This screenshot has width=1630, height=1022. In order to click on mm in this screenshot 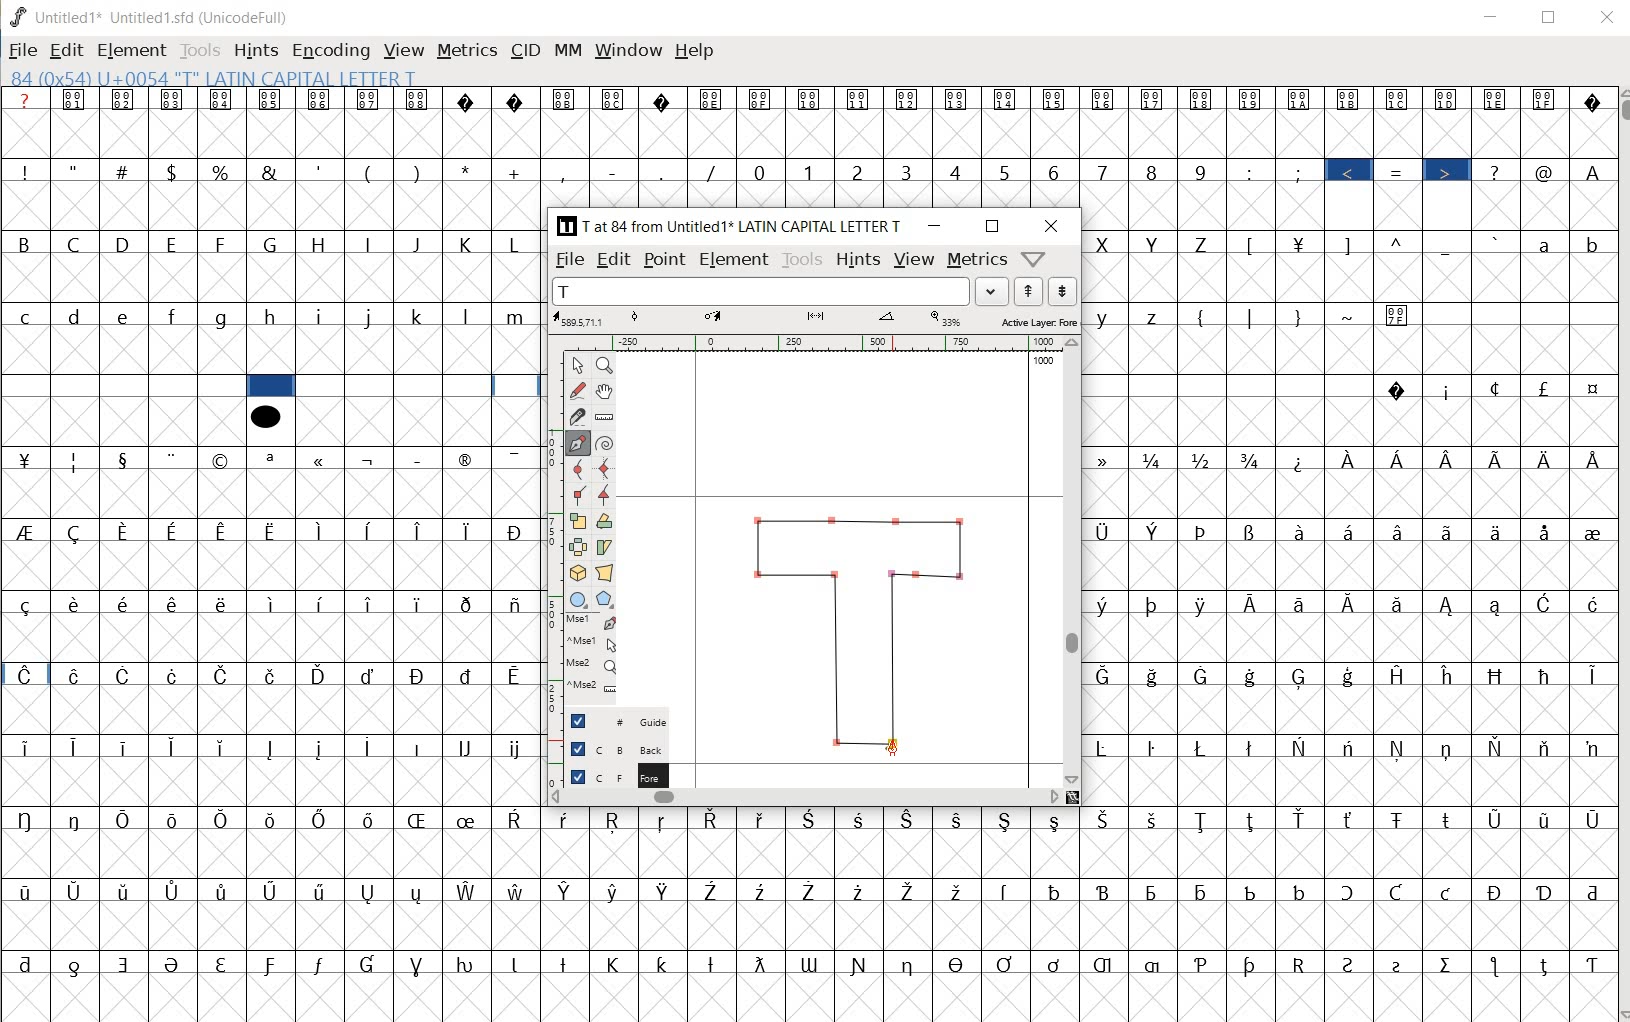, I will do `click(567, 51)`.